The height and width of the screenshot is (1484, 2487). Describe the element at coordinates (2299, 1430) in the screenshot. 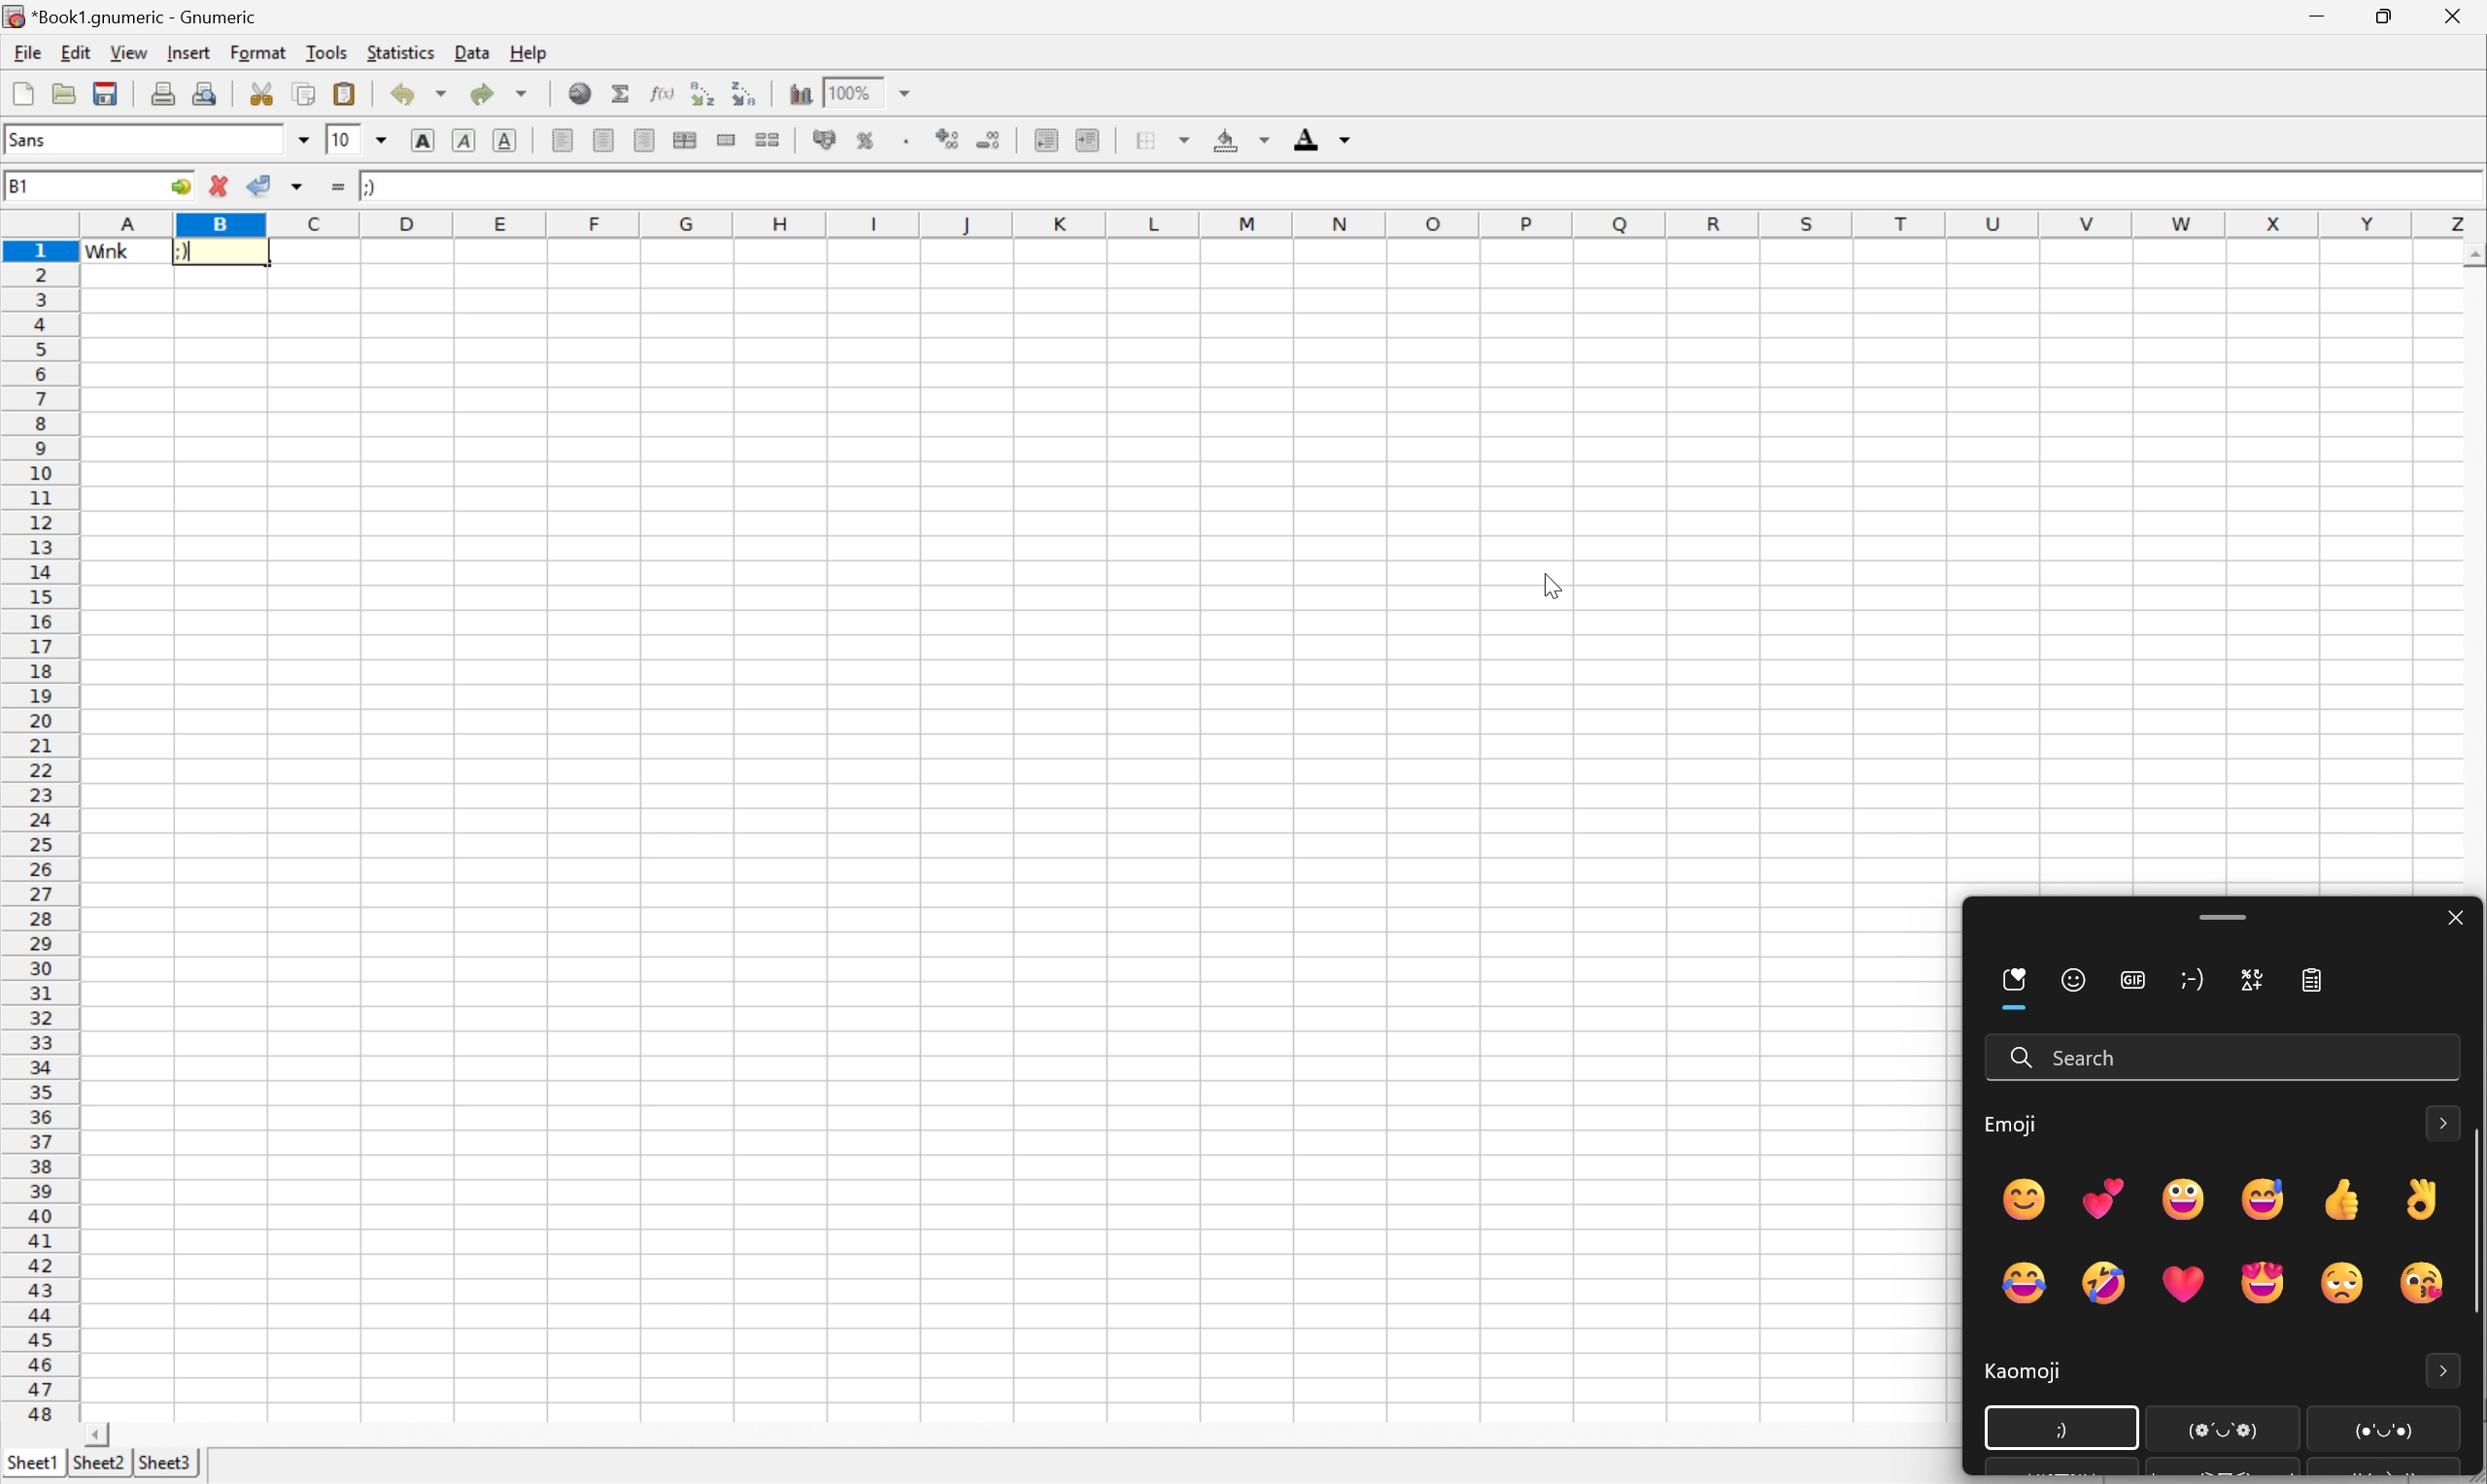

I see `kaomoji` at that location.